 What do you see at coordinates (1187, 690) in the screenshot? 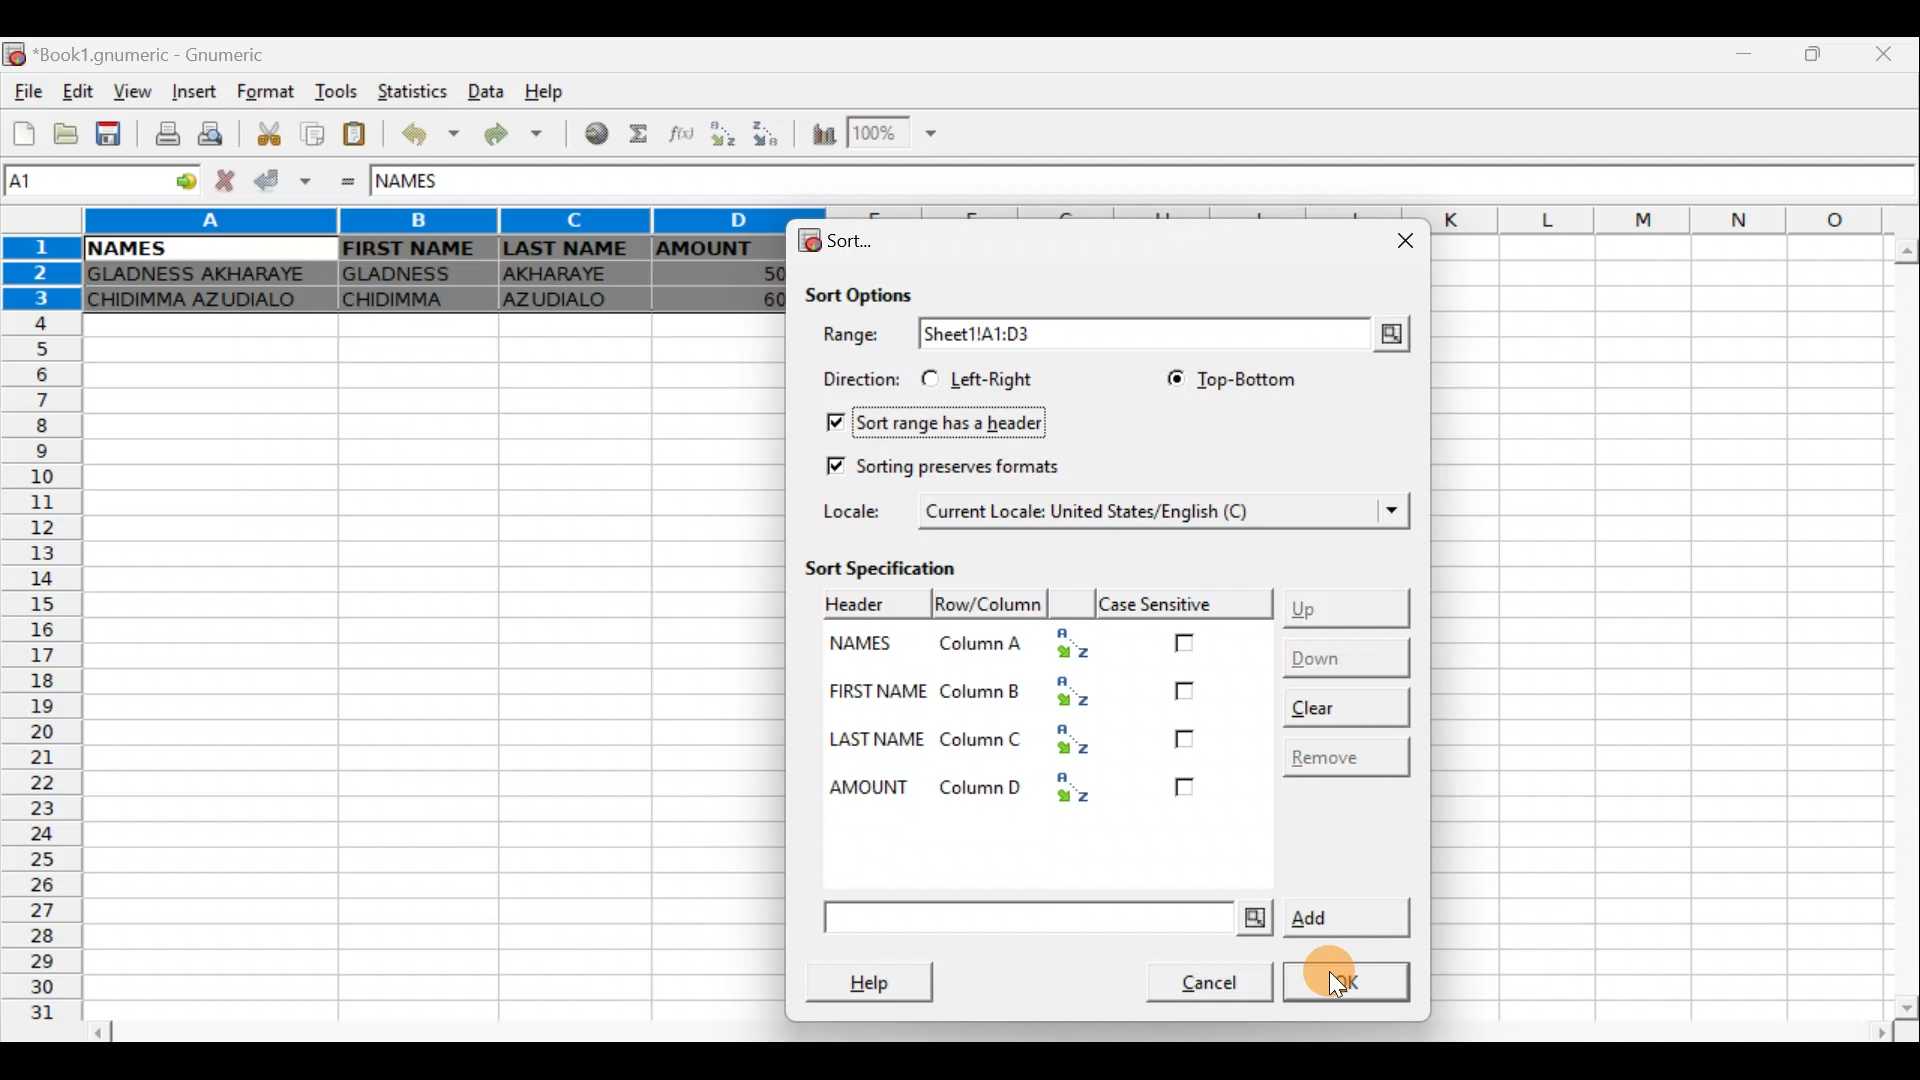
I see `Checkbox` at bounding box center [1187, 690].